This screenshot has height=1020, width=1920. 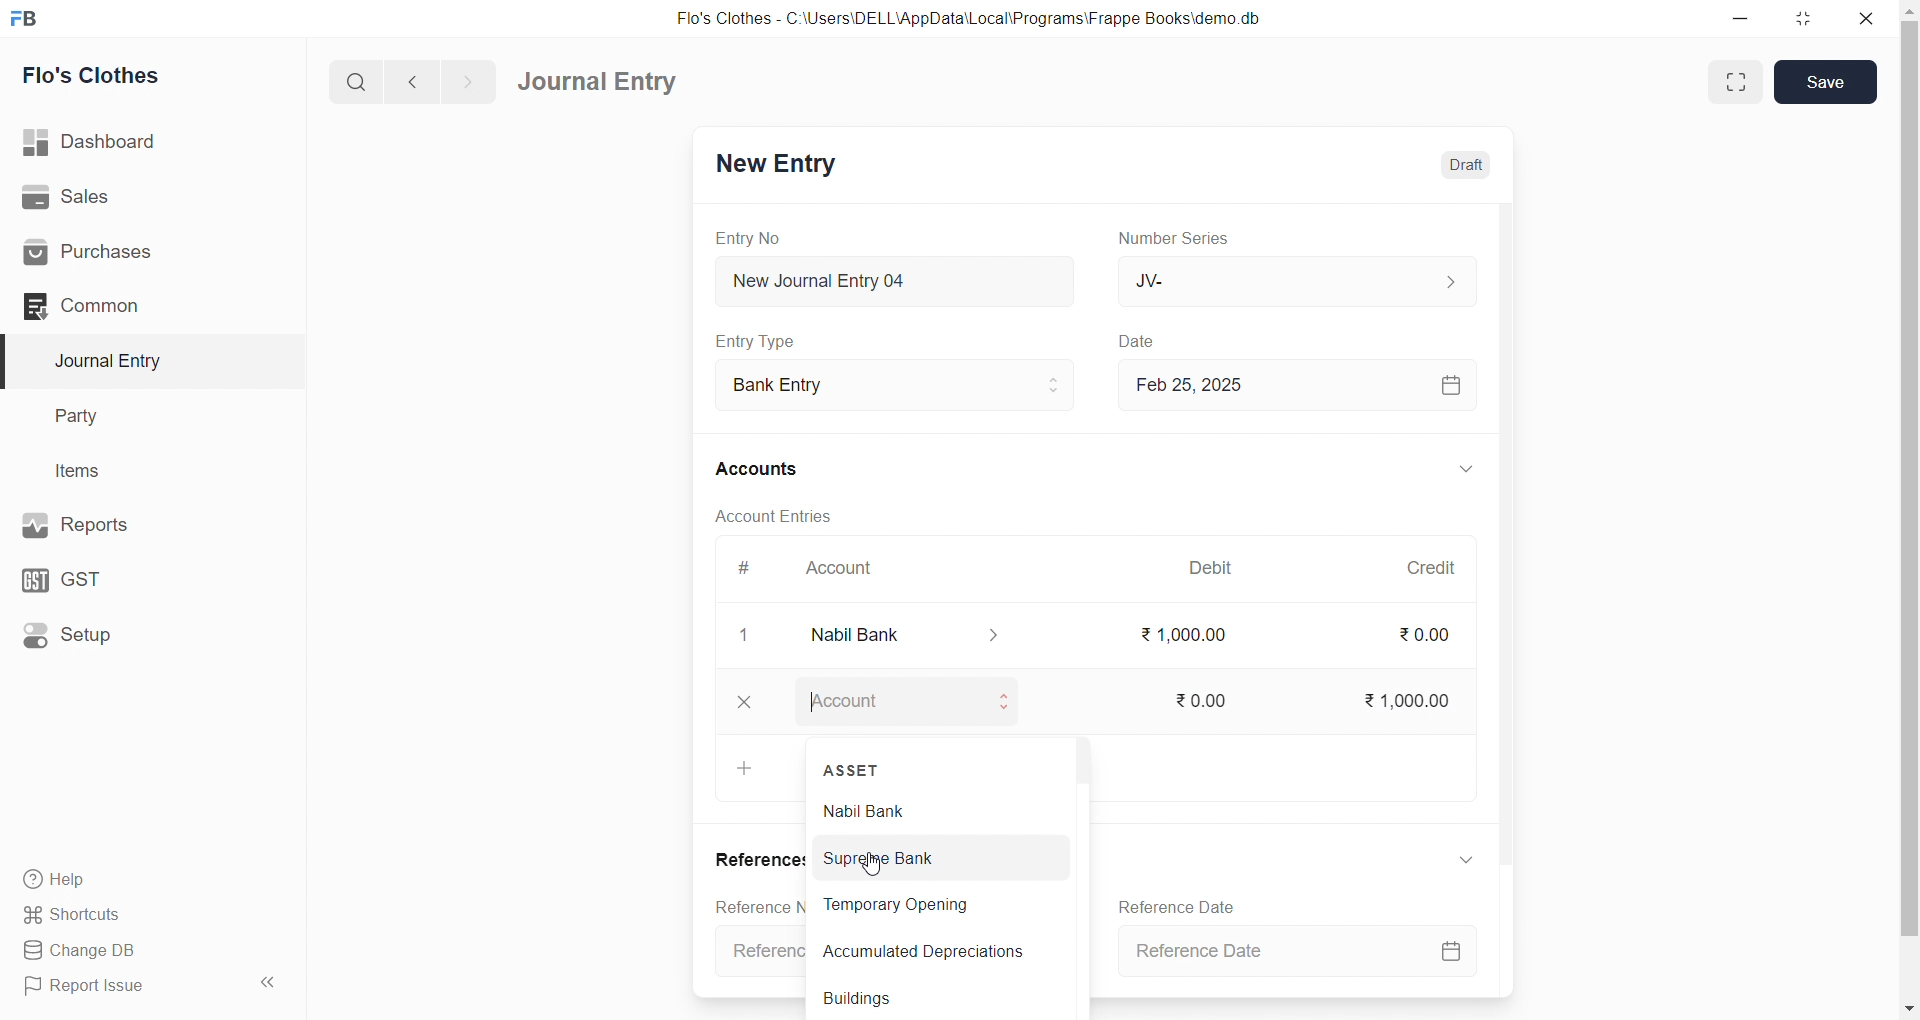 What do you see at coordinates (604, 82) in the screenshot?
I see `Journal Entry` at bounding box center [604, 82].